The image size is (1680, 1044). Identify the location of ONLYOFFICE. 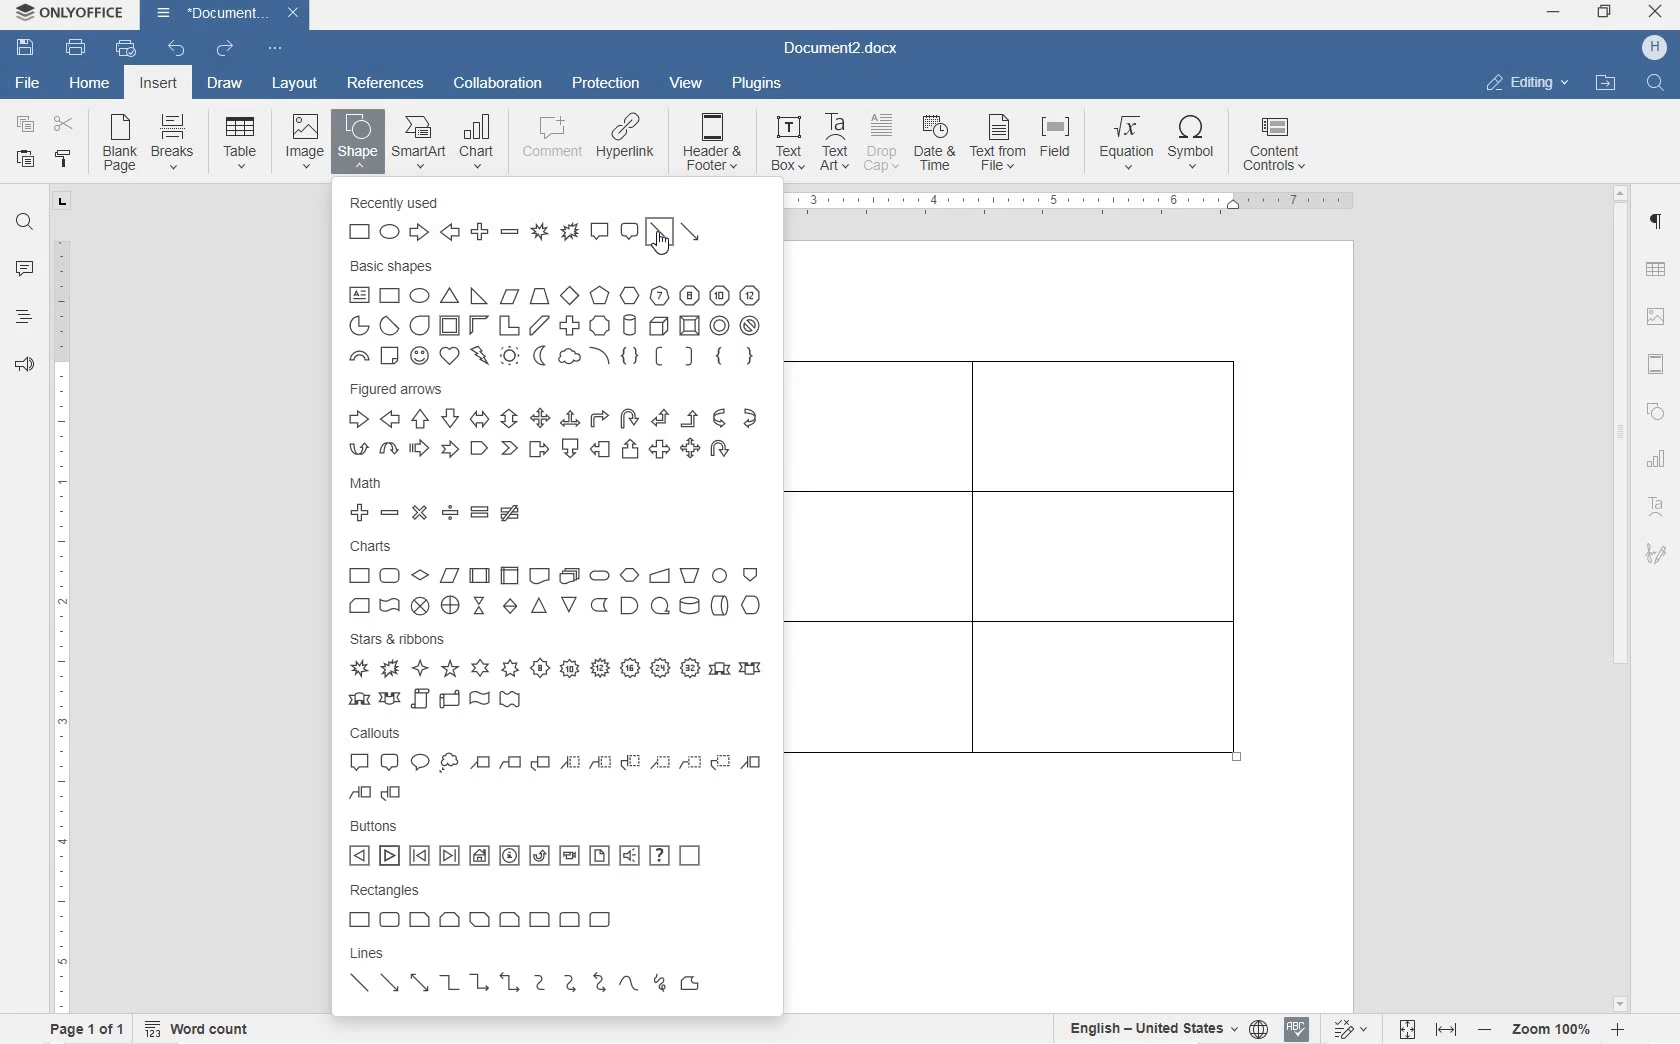
(73, 13).